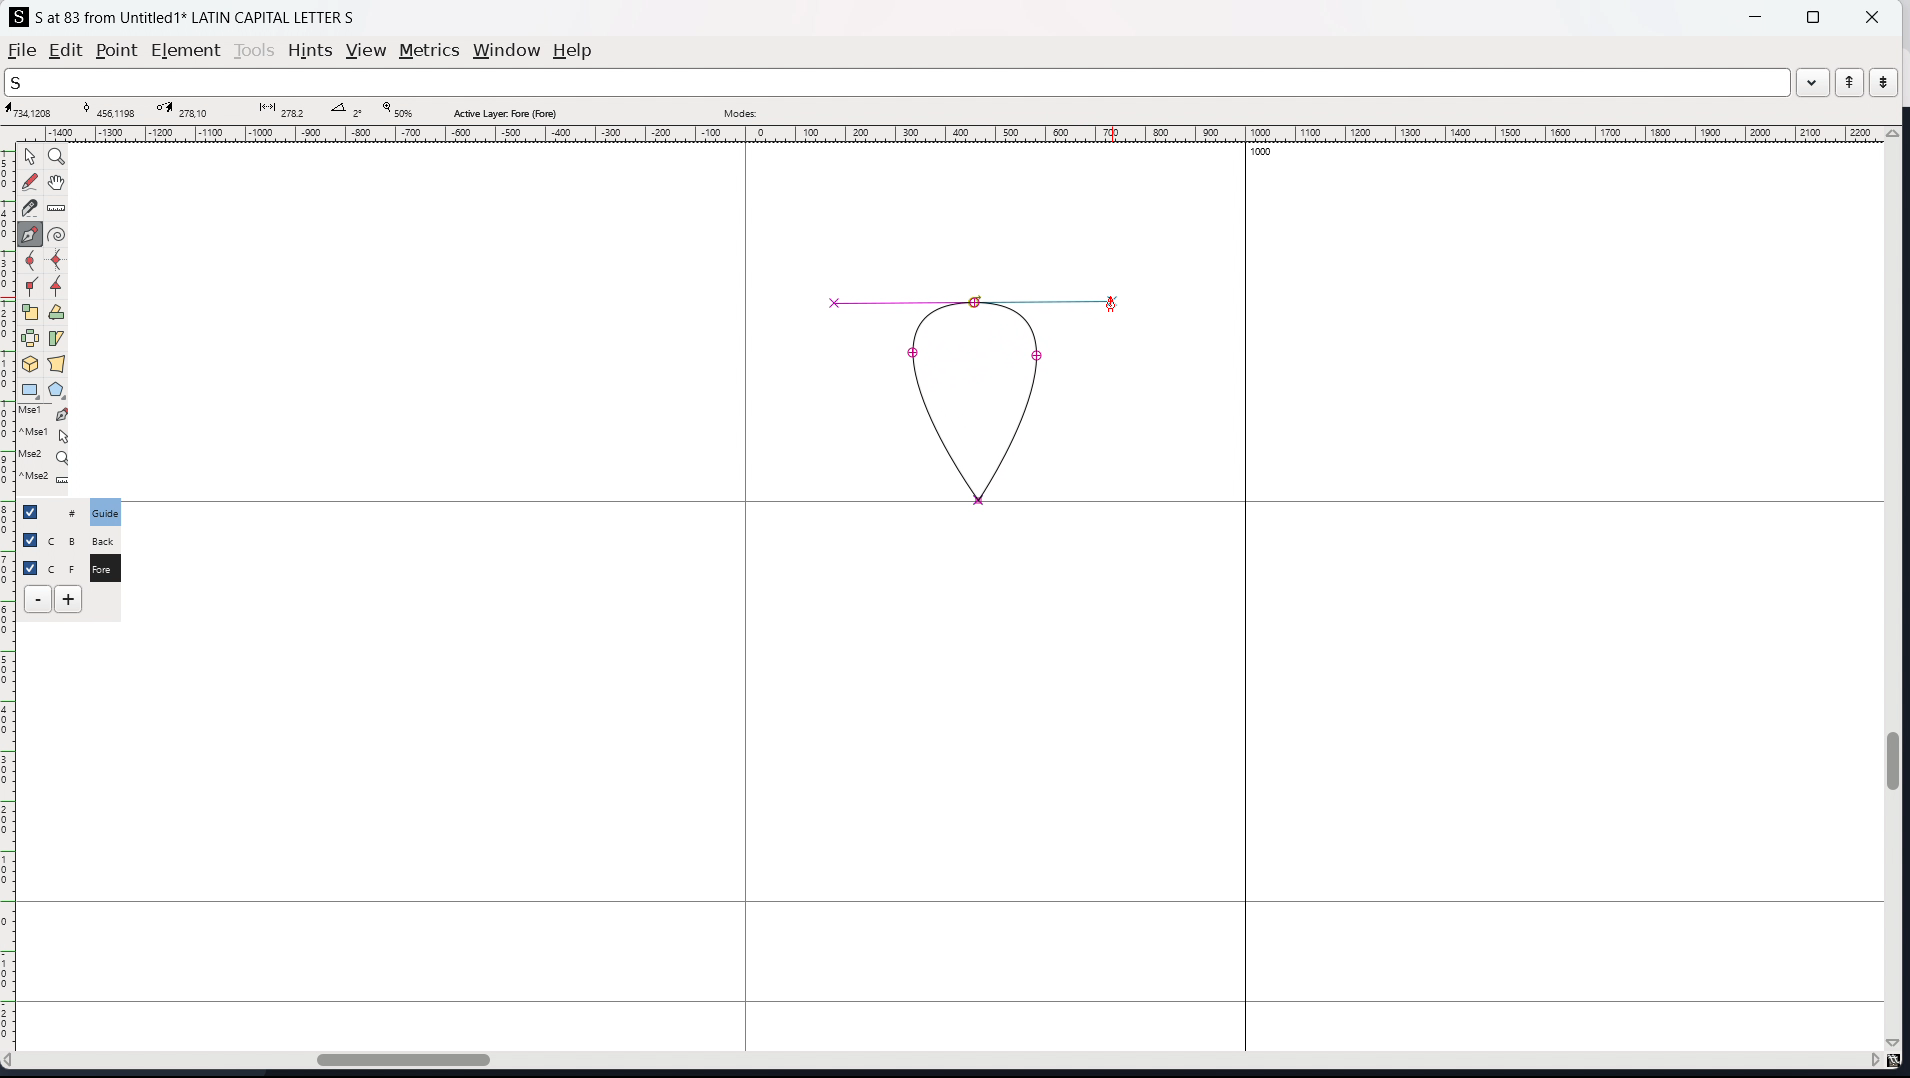 This screenshot has height=1078, width=1910. What do you see at coordinates (187, 51) in the screenshot?
I see `element` at bounding box center [187, 51].